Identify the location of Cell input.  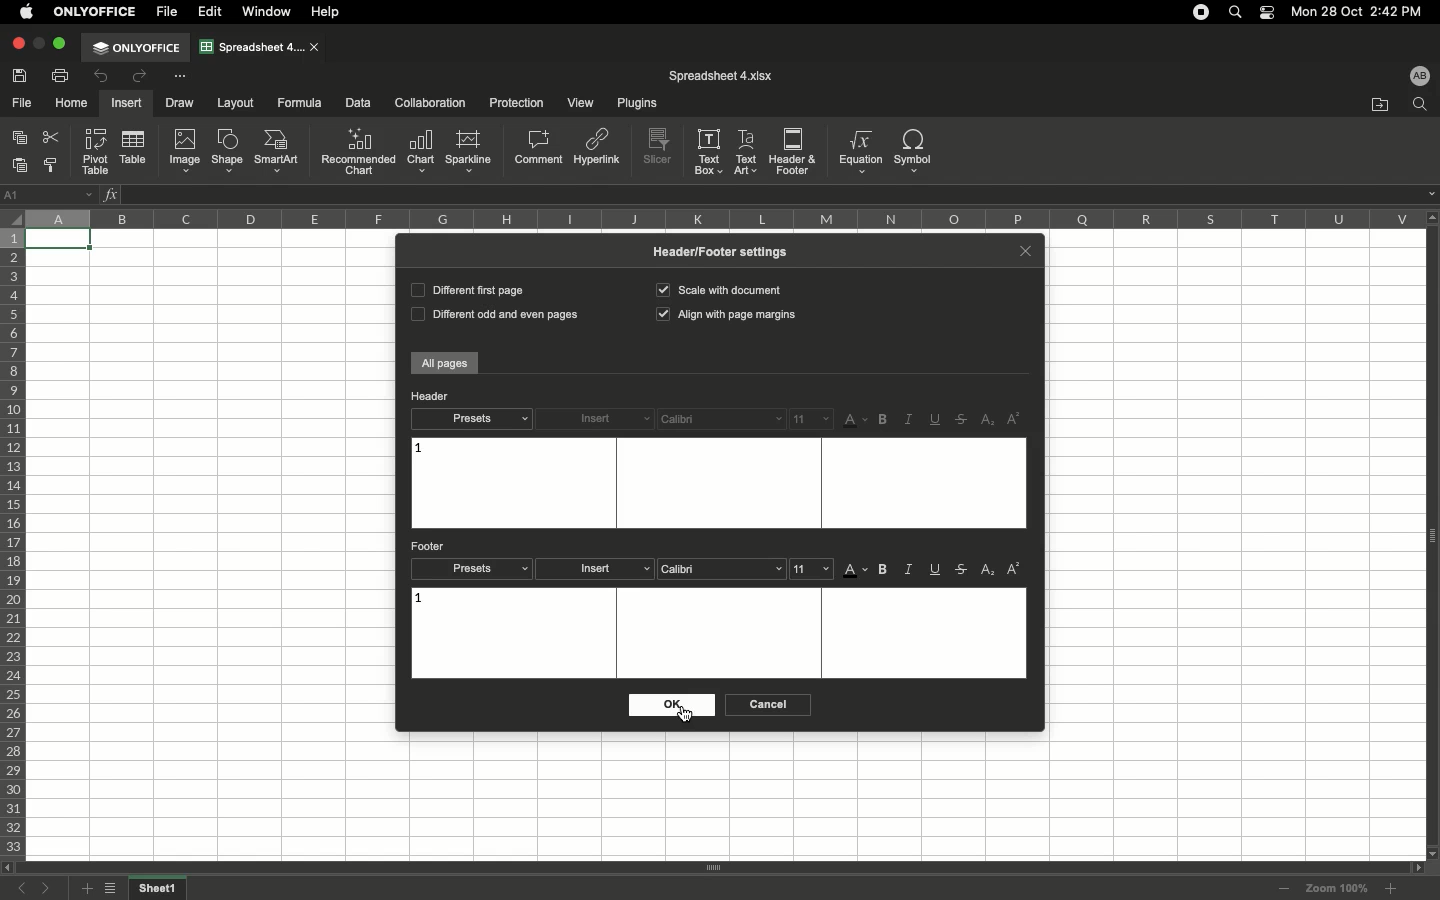
(770, 195).